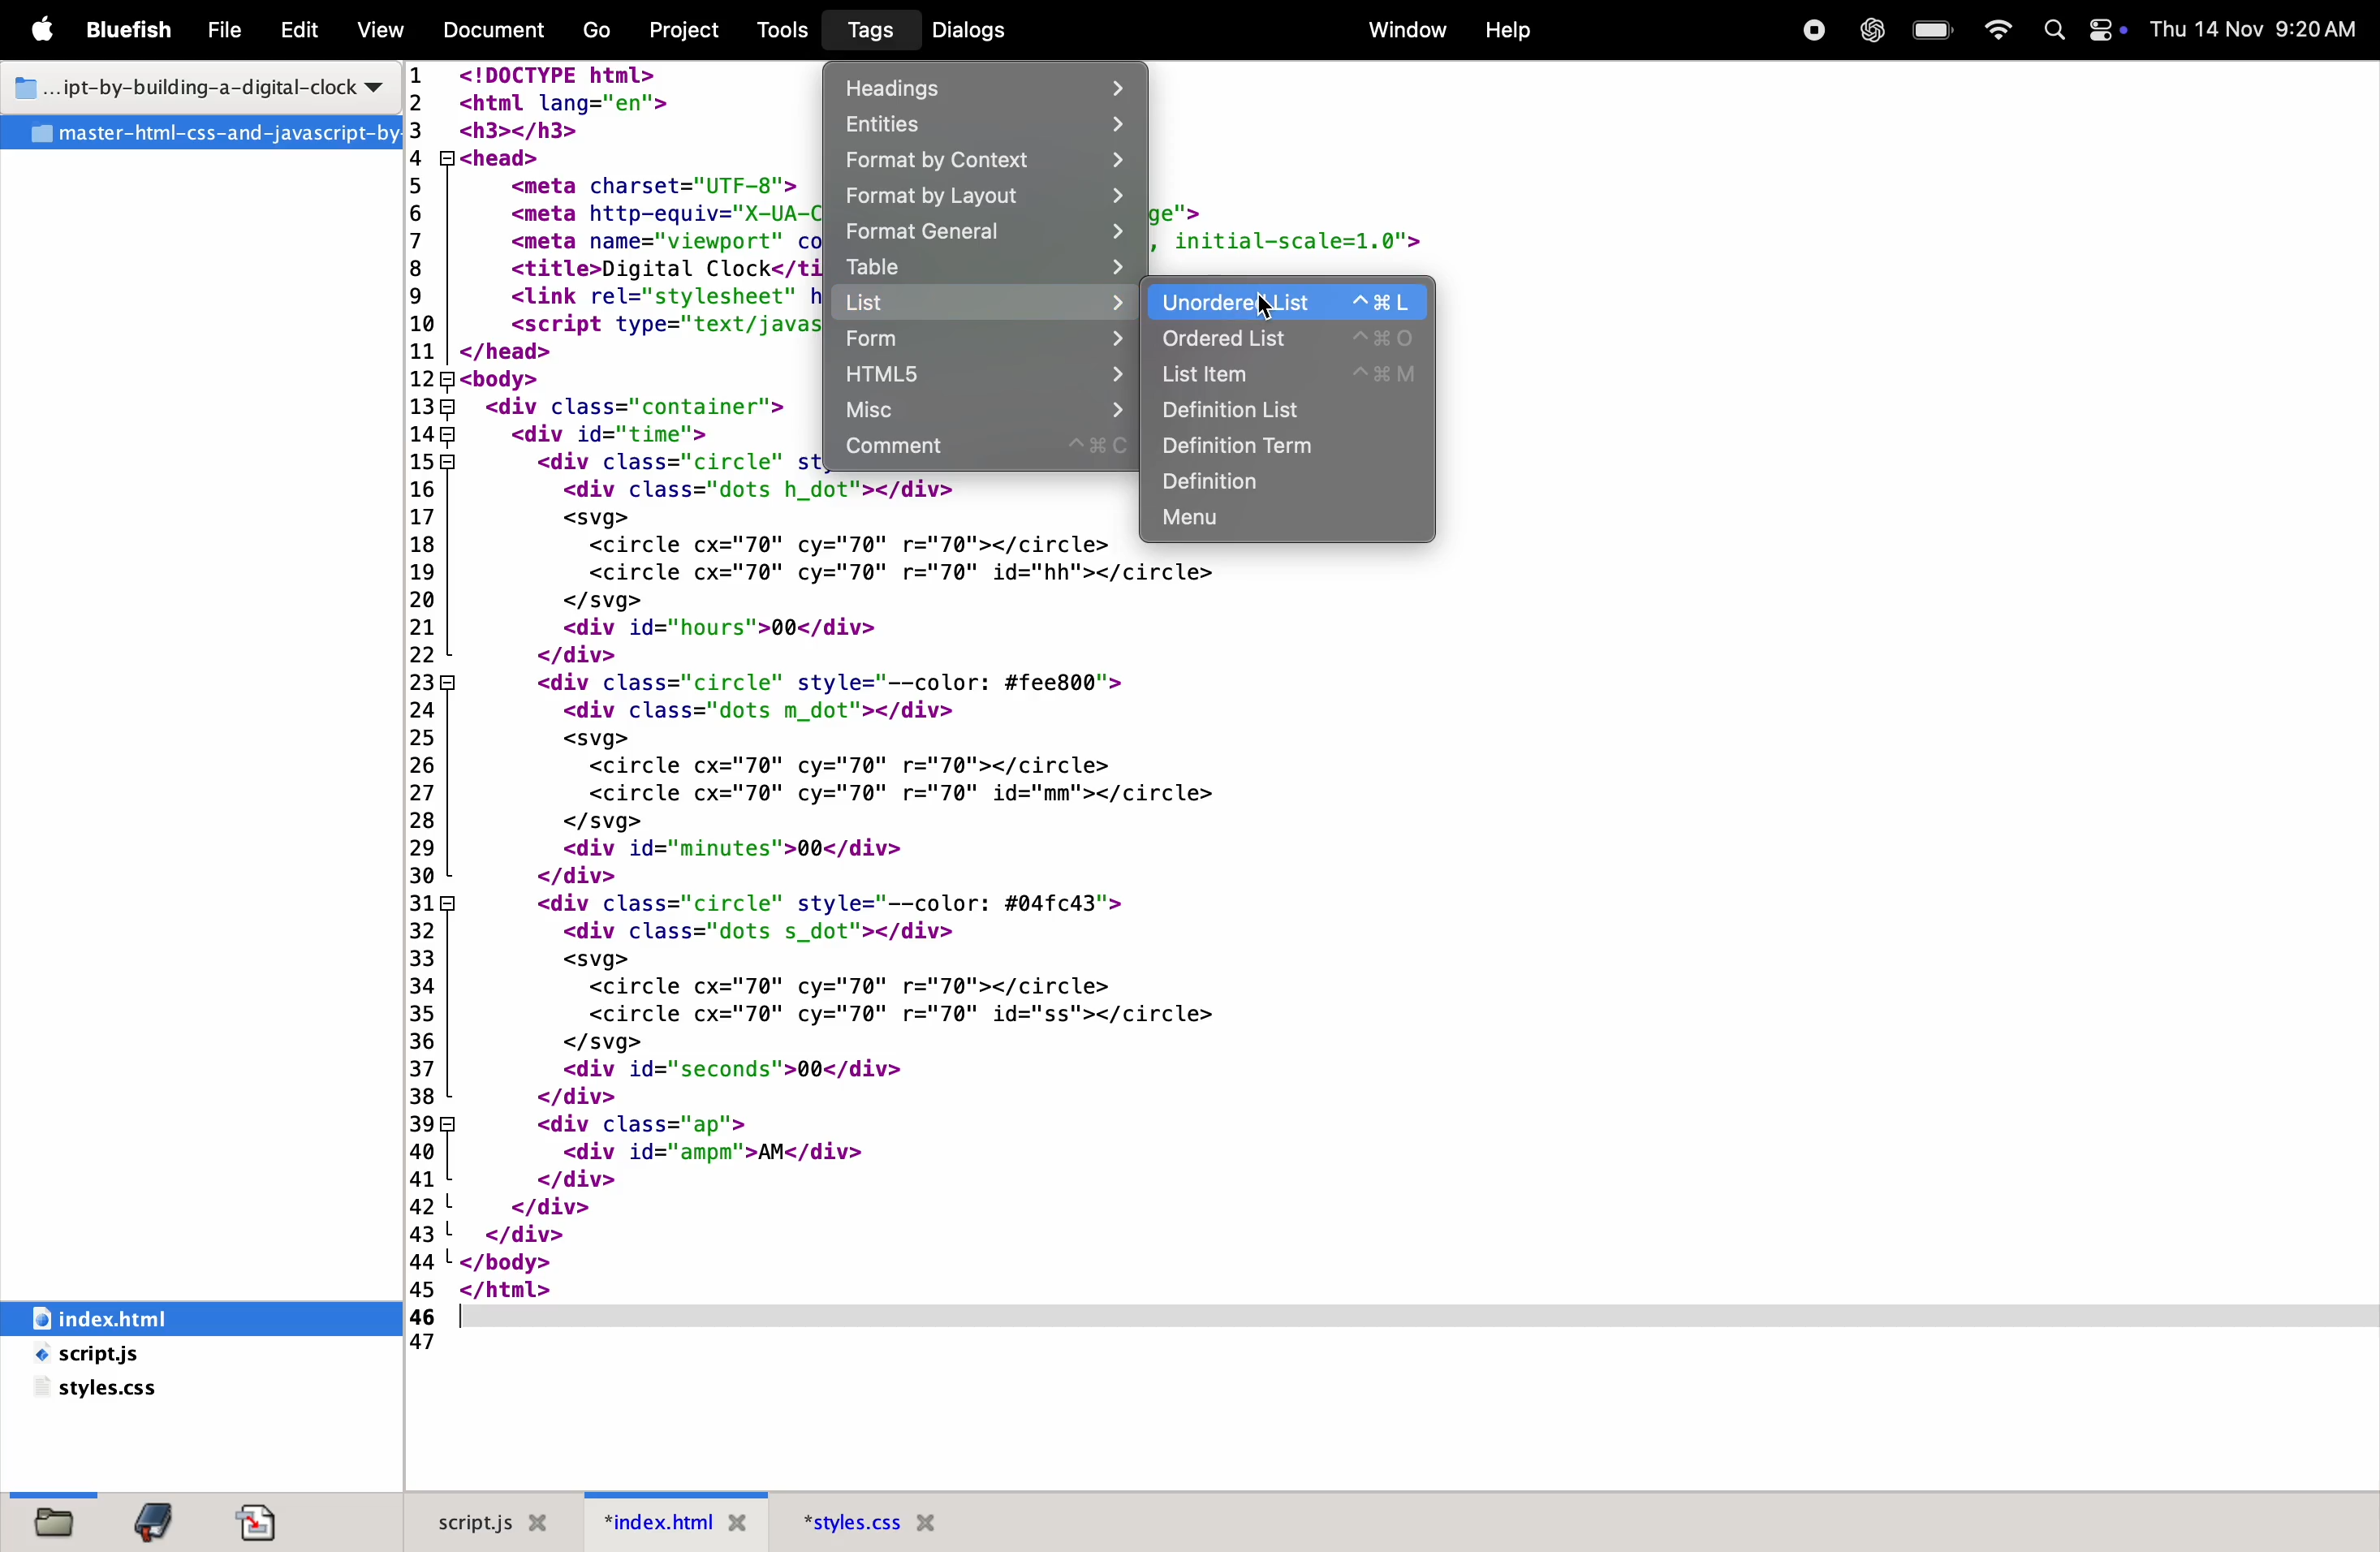  What do you see at coordinates (677, 1521) in the screenshot?
I see `index.html` at bounding box center [677, 1521].